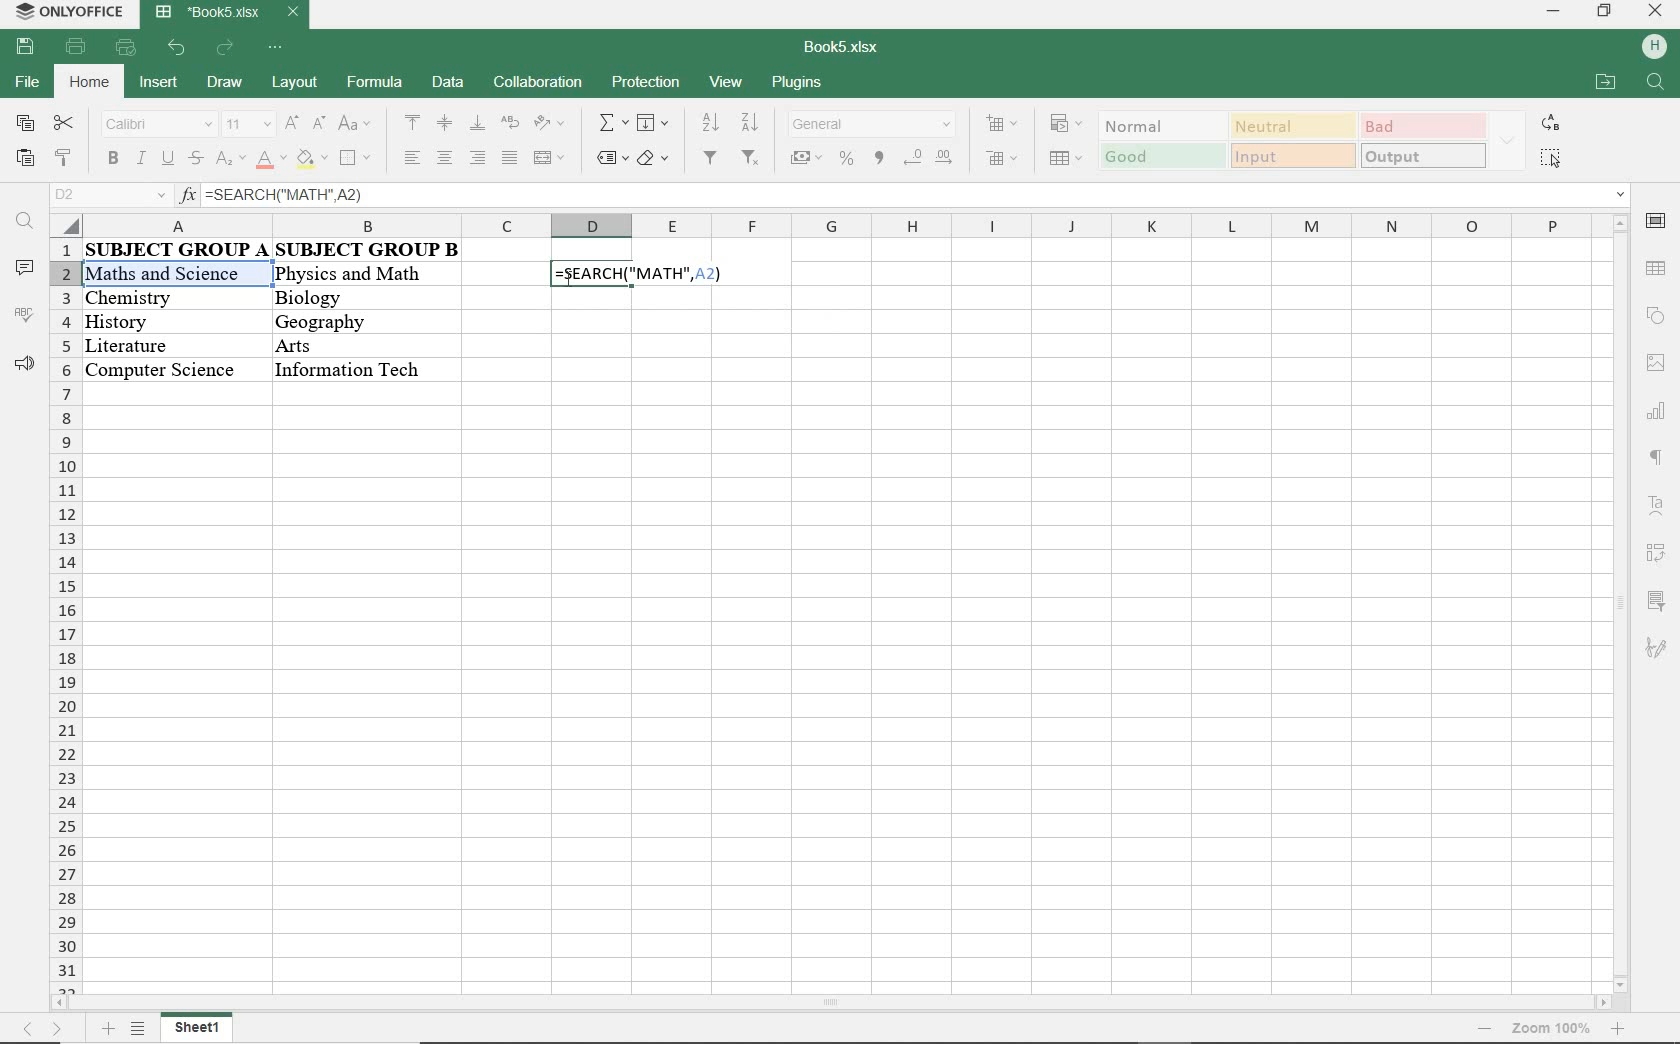  Describe the element at coordinates (1067, 125) in the screenshot. I see `conditional formatting` at that location.